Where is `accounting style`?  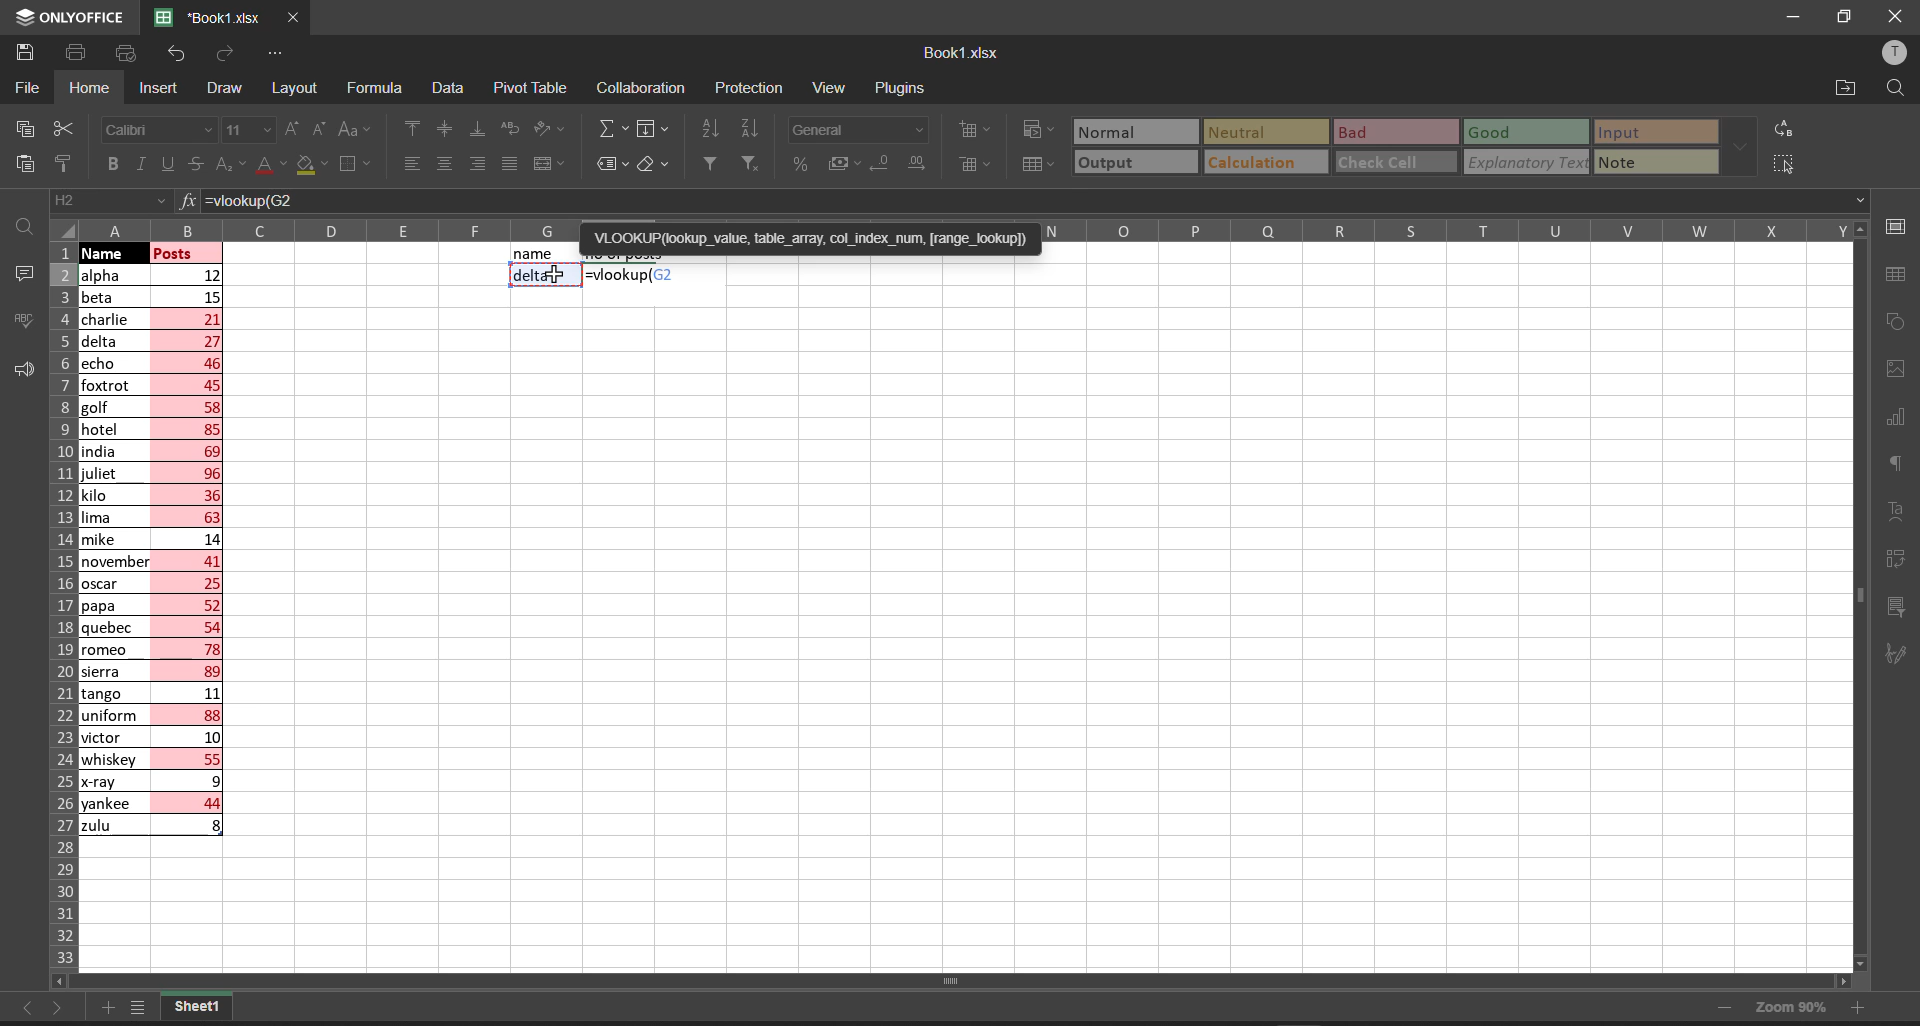
accounting style is located at coordinates (836, 163).